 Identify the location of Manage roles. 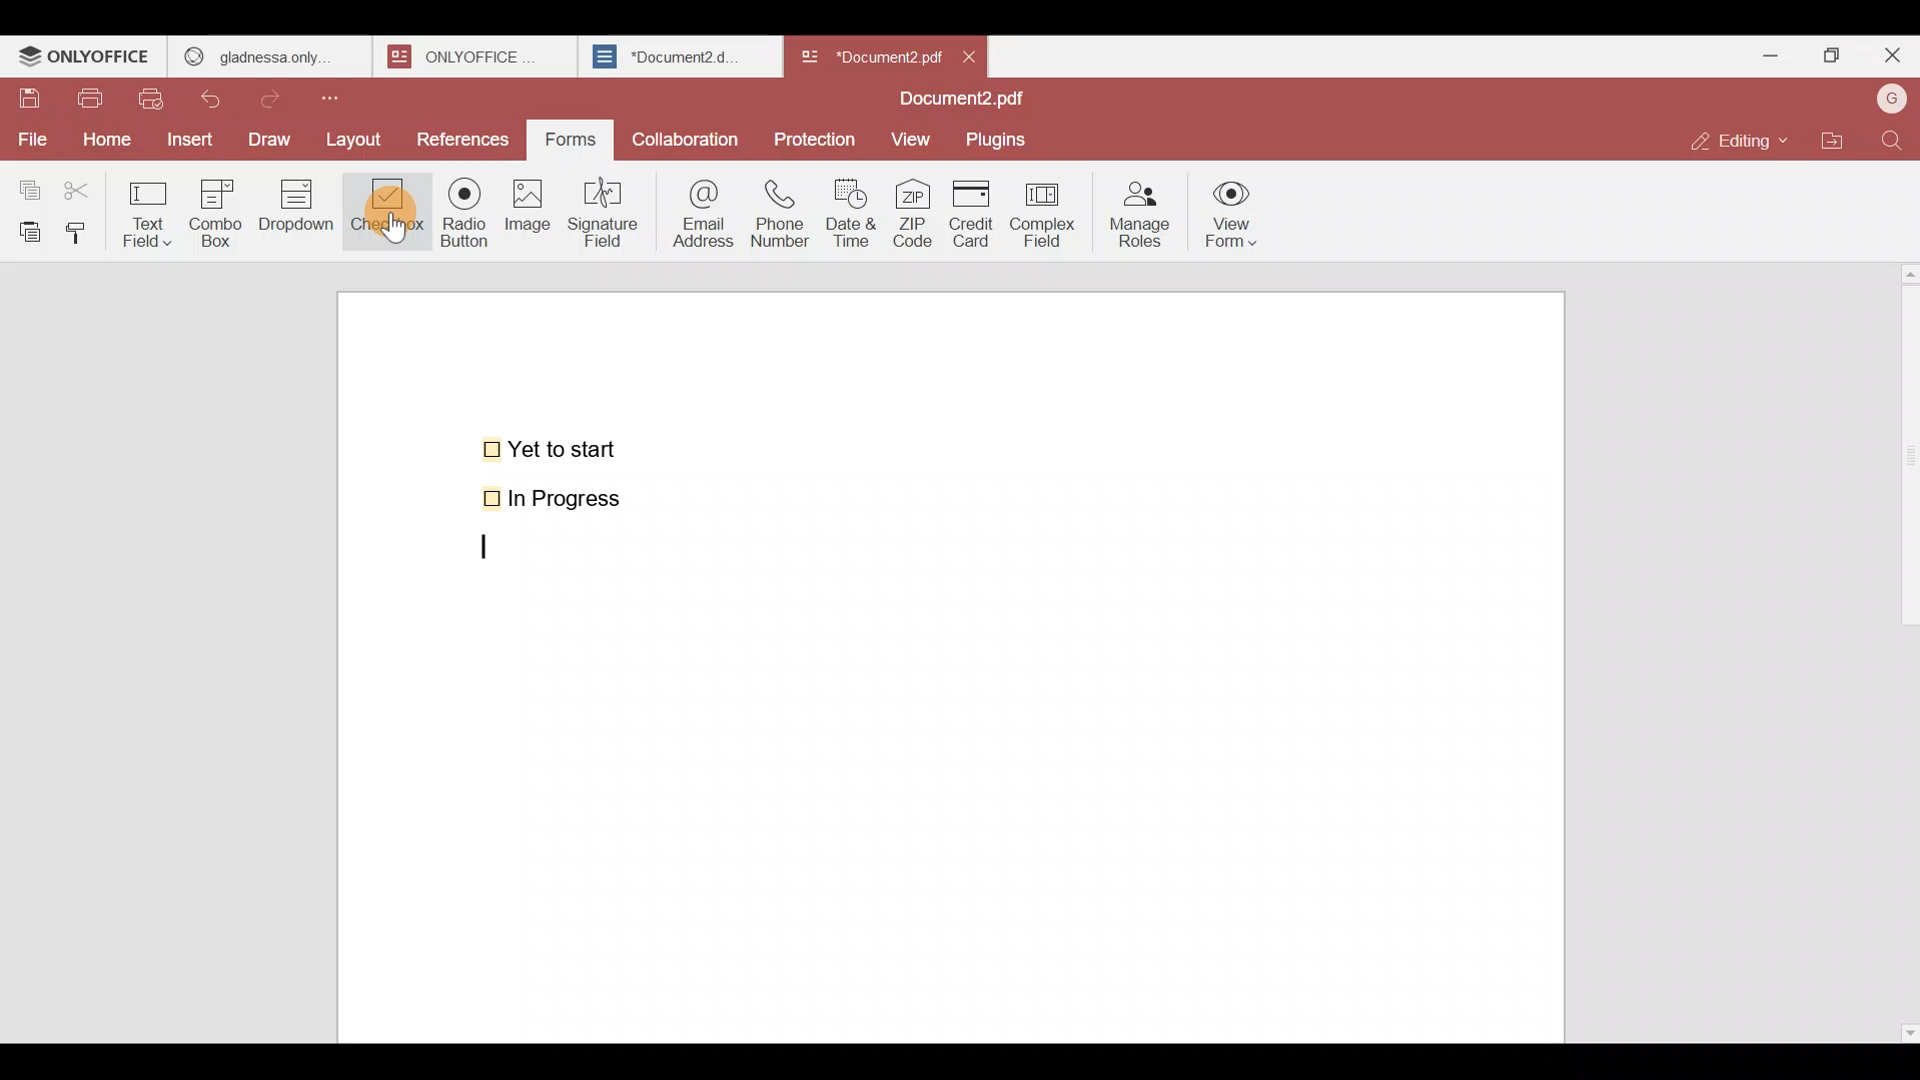
(1140, 209).